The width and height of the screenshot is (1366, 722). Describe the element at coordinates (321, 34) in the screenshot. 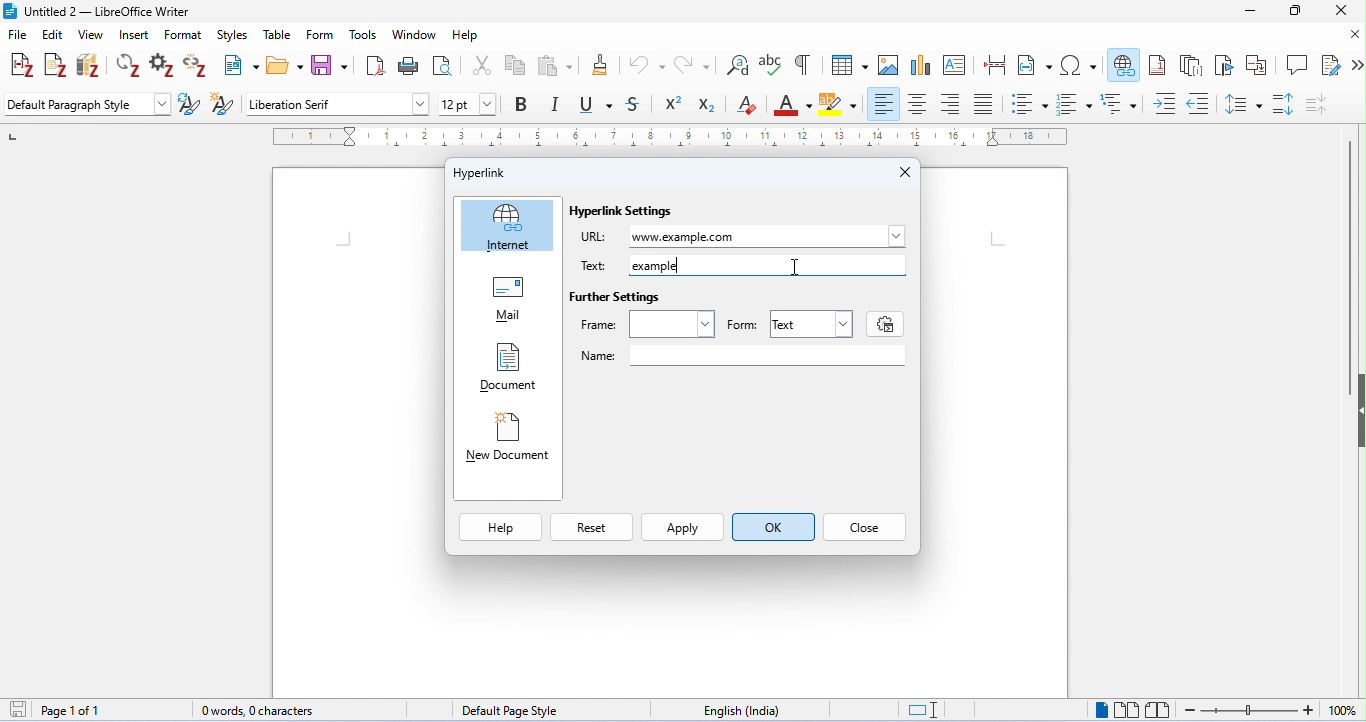

I see `form` at that location.